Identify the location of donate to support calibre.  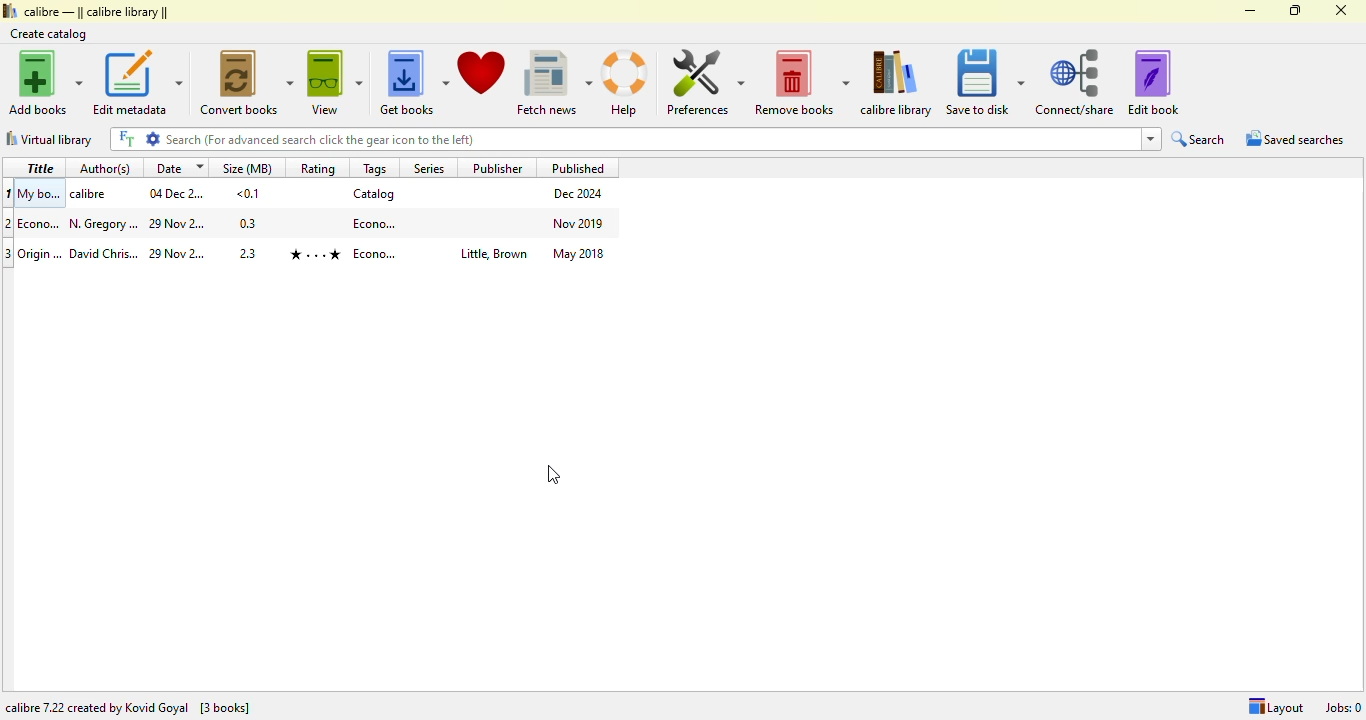
(481, 81).